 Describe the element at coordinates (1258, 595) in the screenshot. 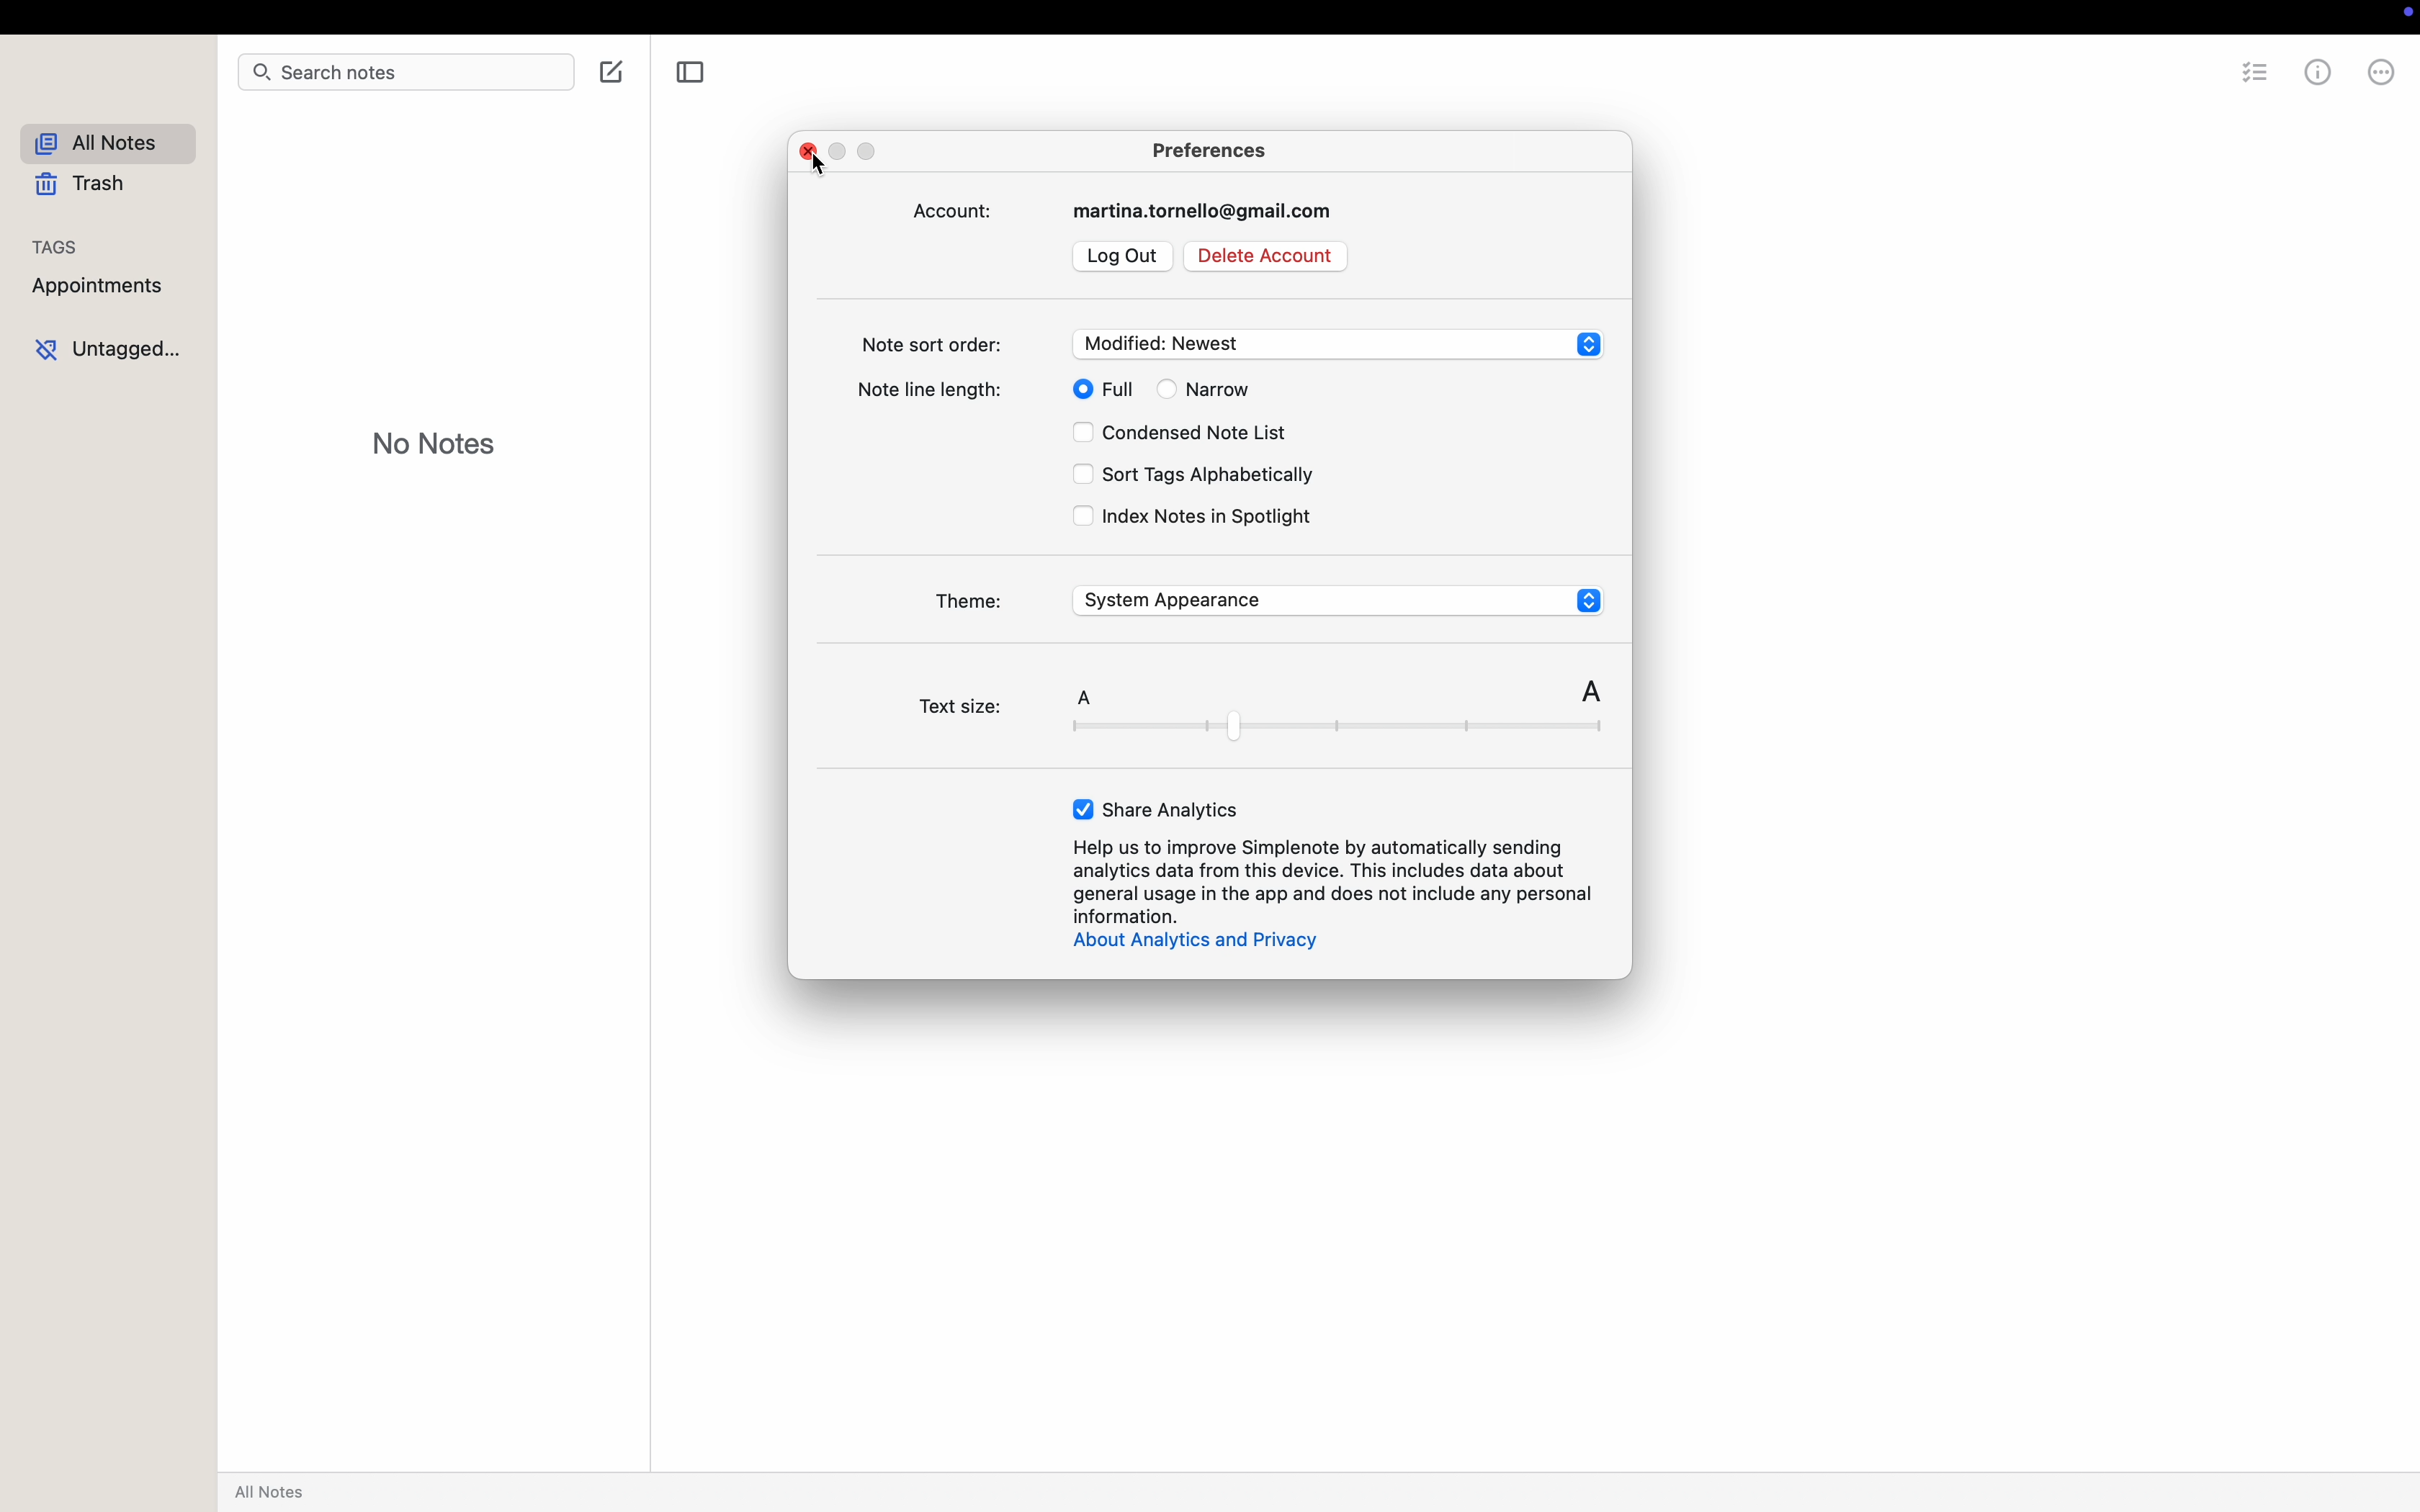

I see `theme` at that location.